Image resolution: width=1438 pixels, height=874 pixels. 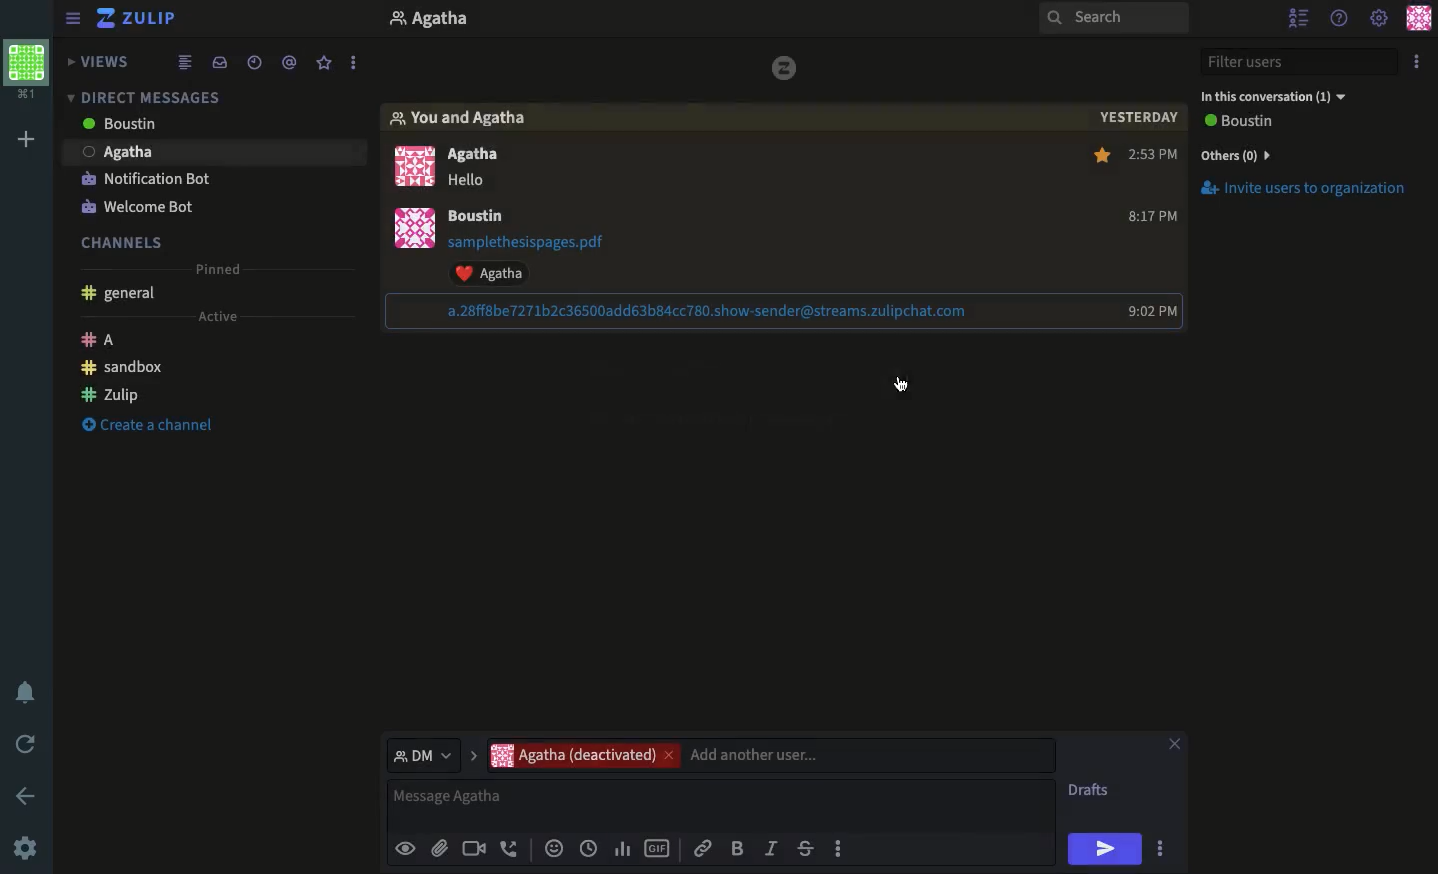 I want to click on General, so click(x=122, y=295).